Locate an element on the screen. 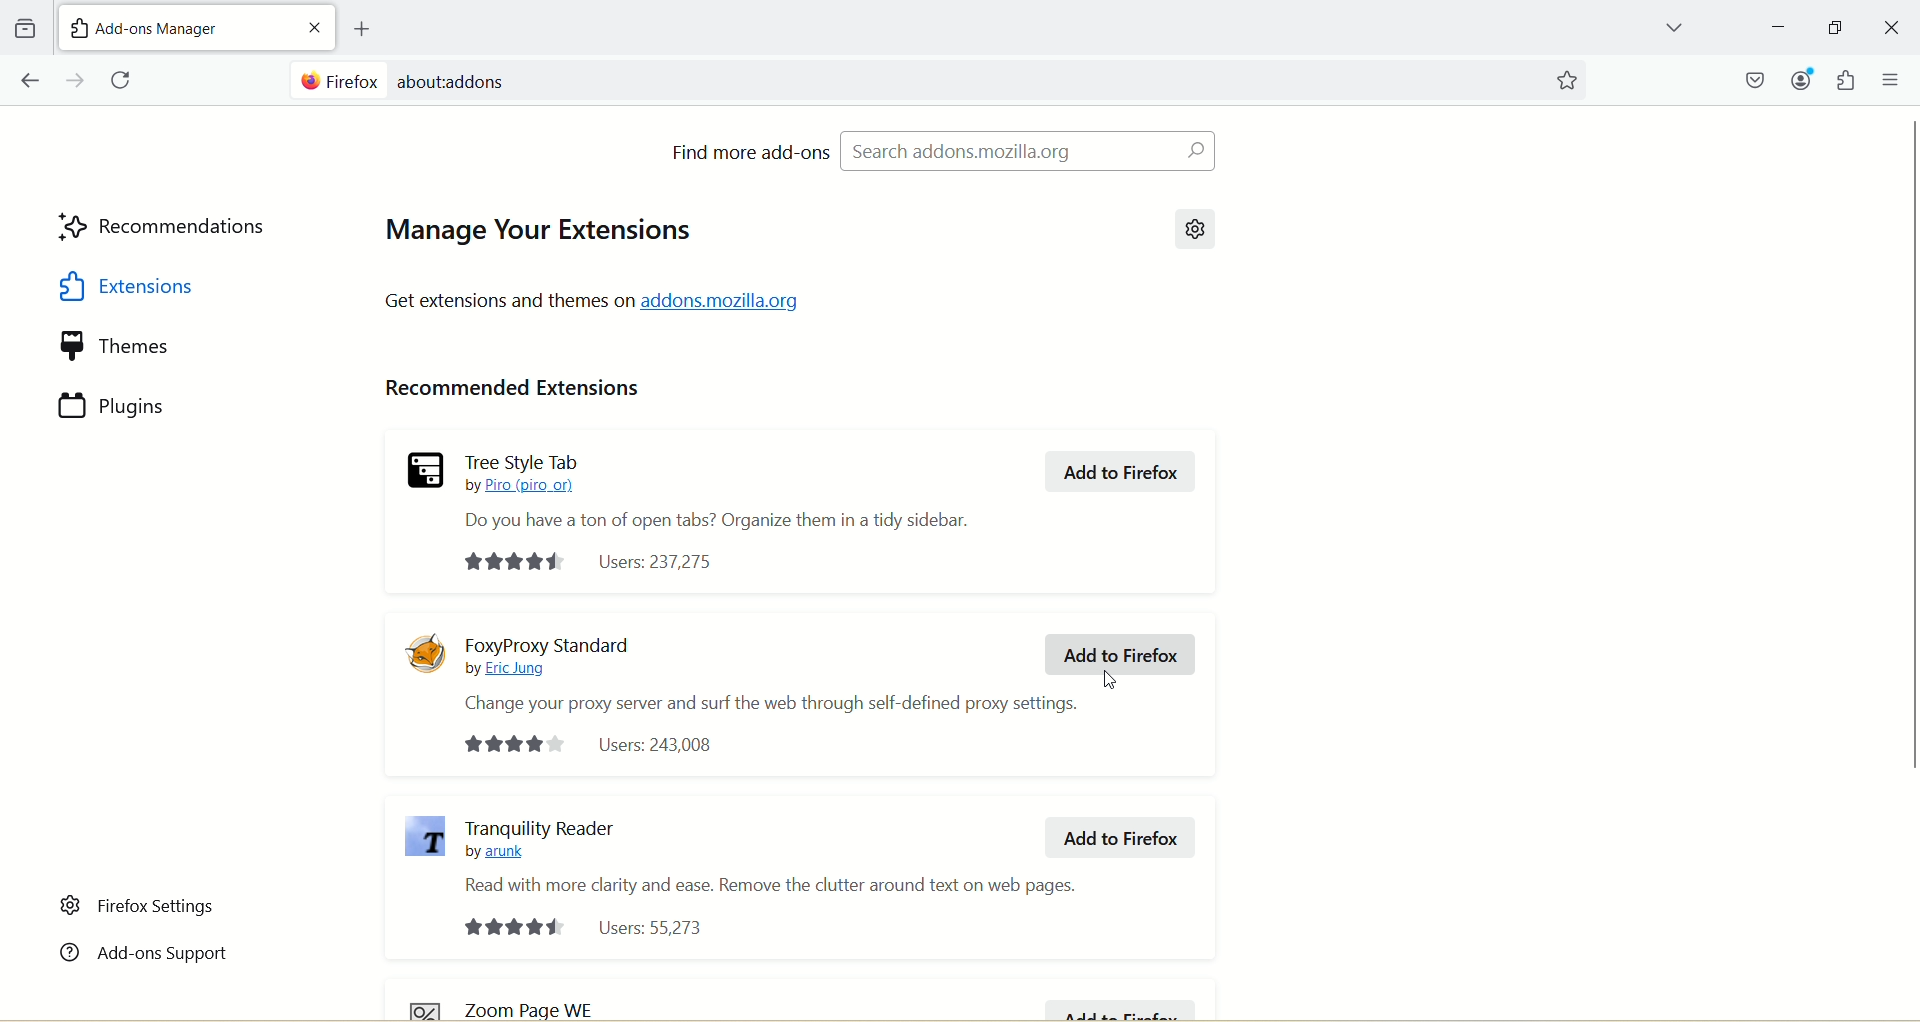  Users: 55,273 is located at coordinates (590, 928).